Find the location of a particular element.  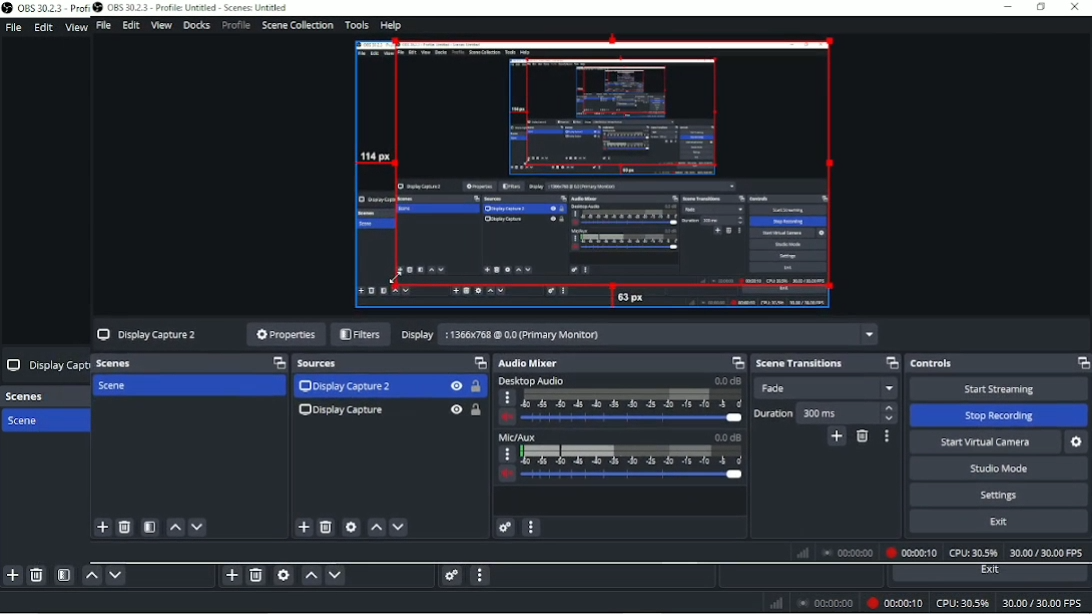

settings is located at coordinates (353, 530).